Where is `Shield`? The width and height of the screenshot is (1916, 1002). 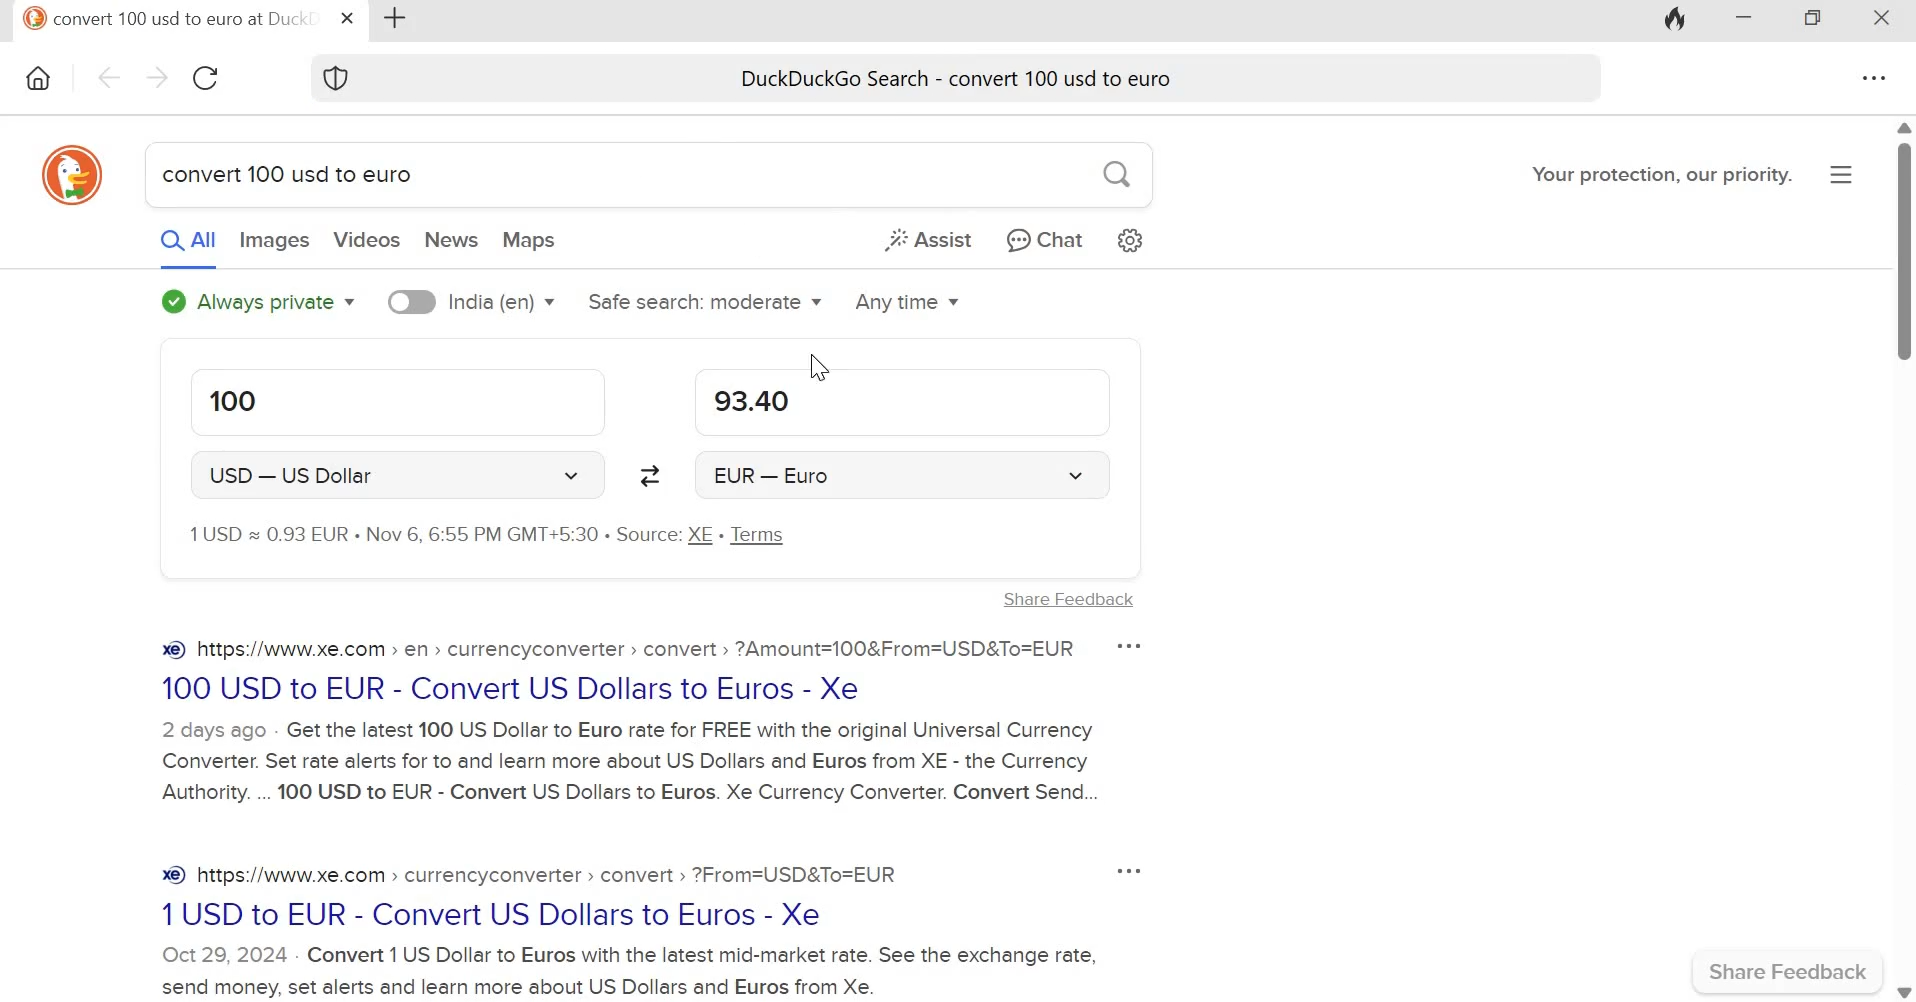 Shield is located at coordinates (340, 76).